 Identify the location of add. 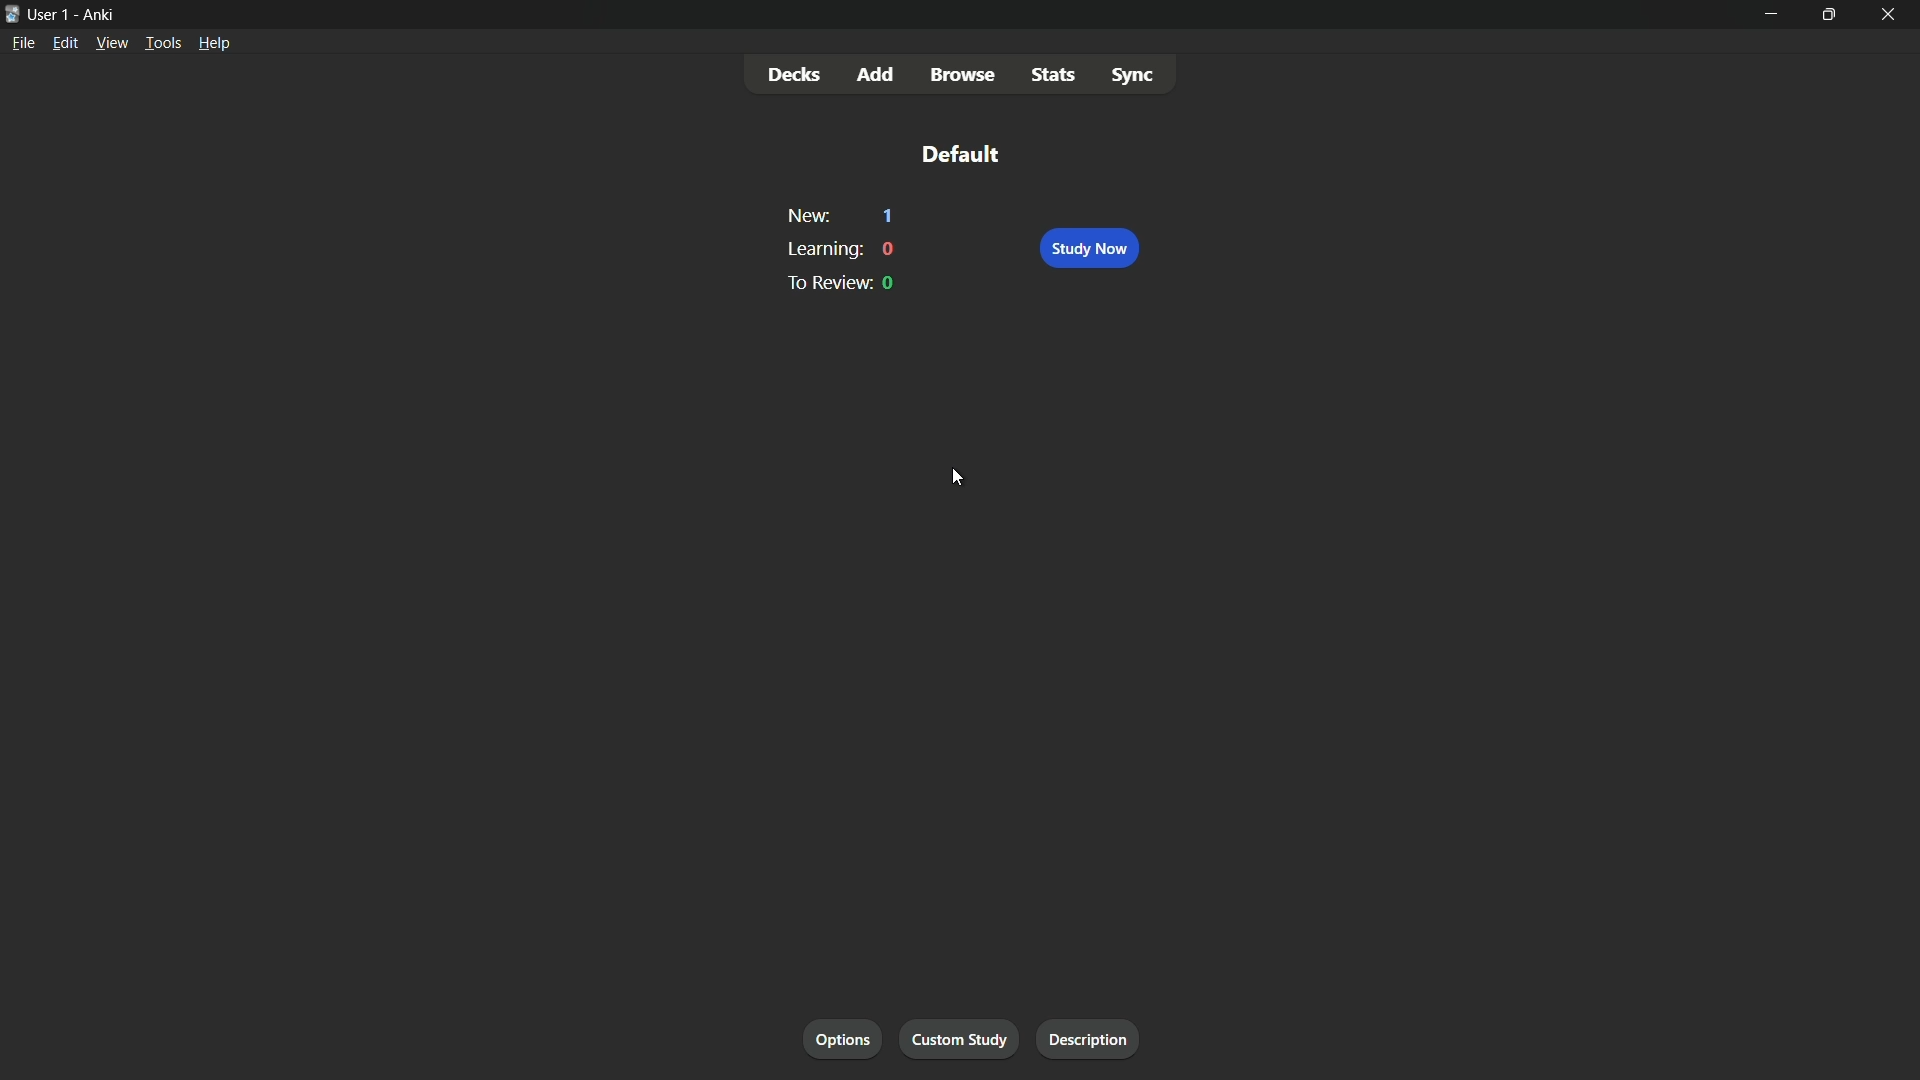
(873, 74).